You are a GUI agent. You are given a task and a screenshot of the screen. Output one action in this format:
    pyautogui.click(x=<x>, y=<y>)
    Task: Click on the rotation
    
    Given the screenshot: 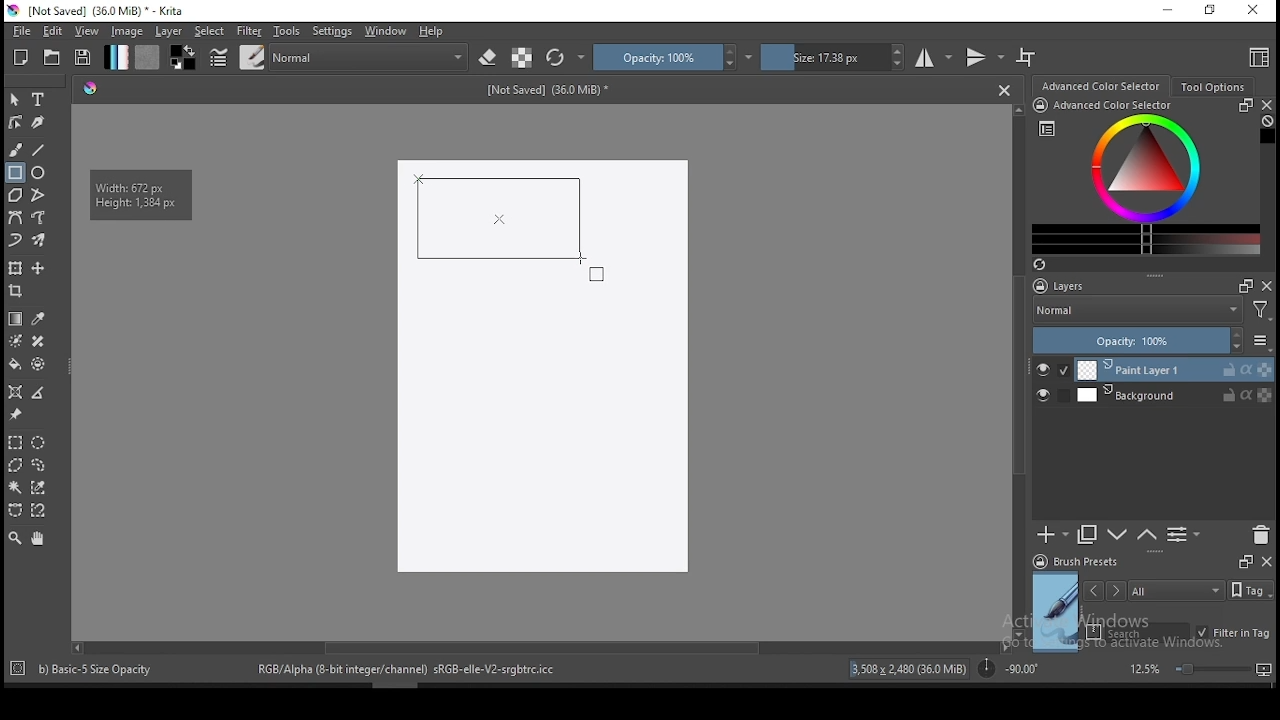 What is the action you would take?
    pyautogui.click(x=1008, y=667)
    